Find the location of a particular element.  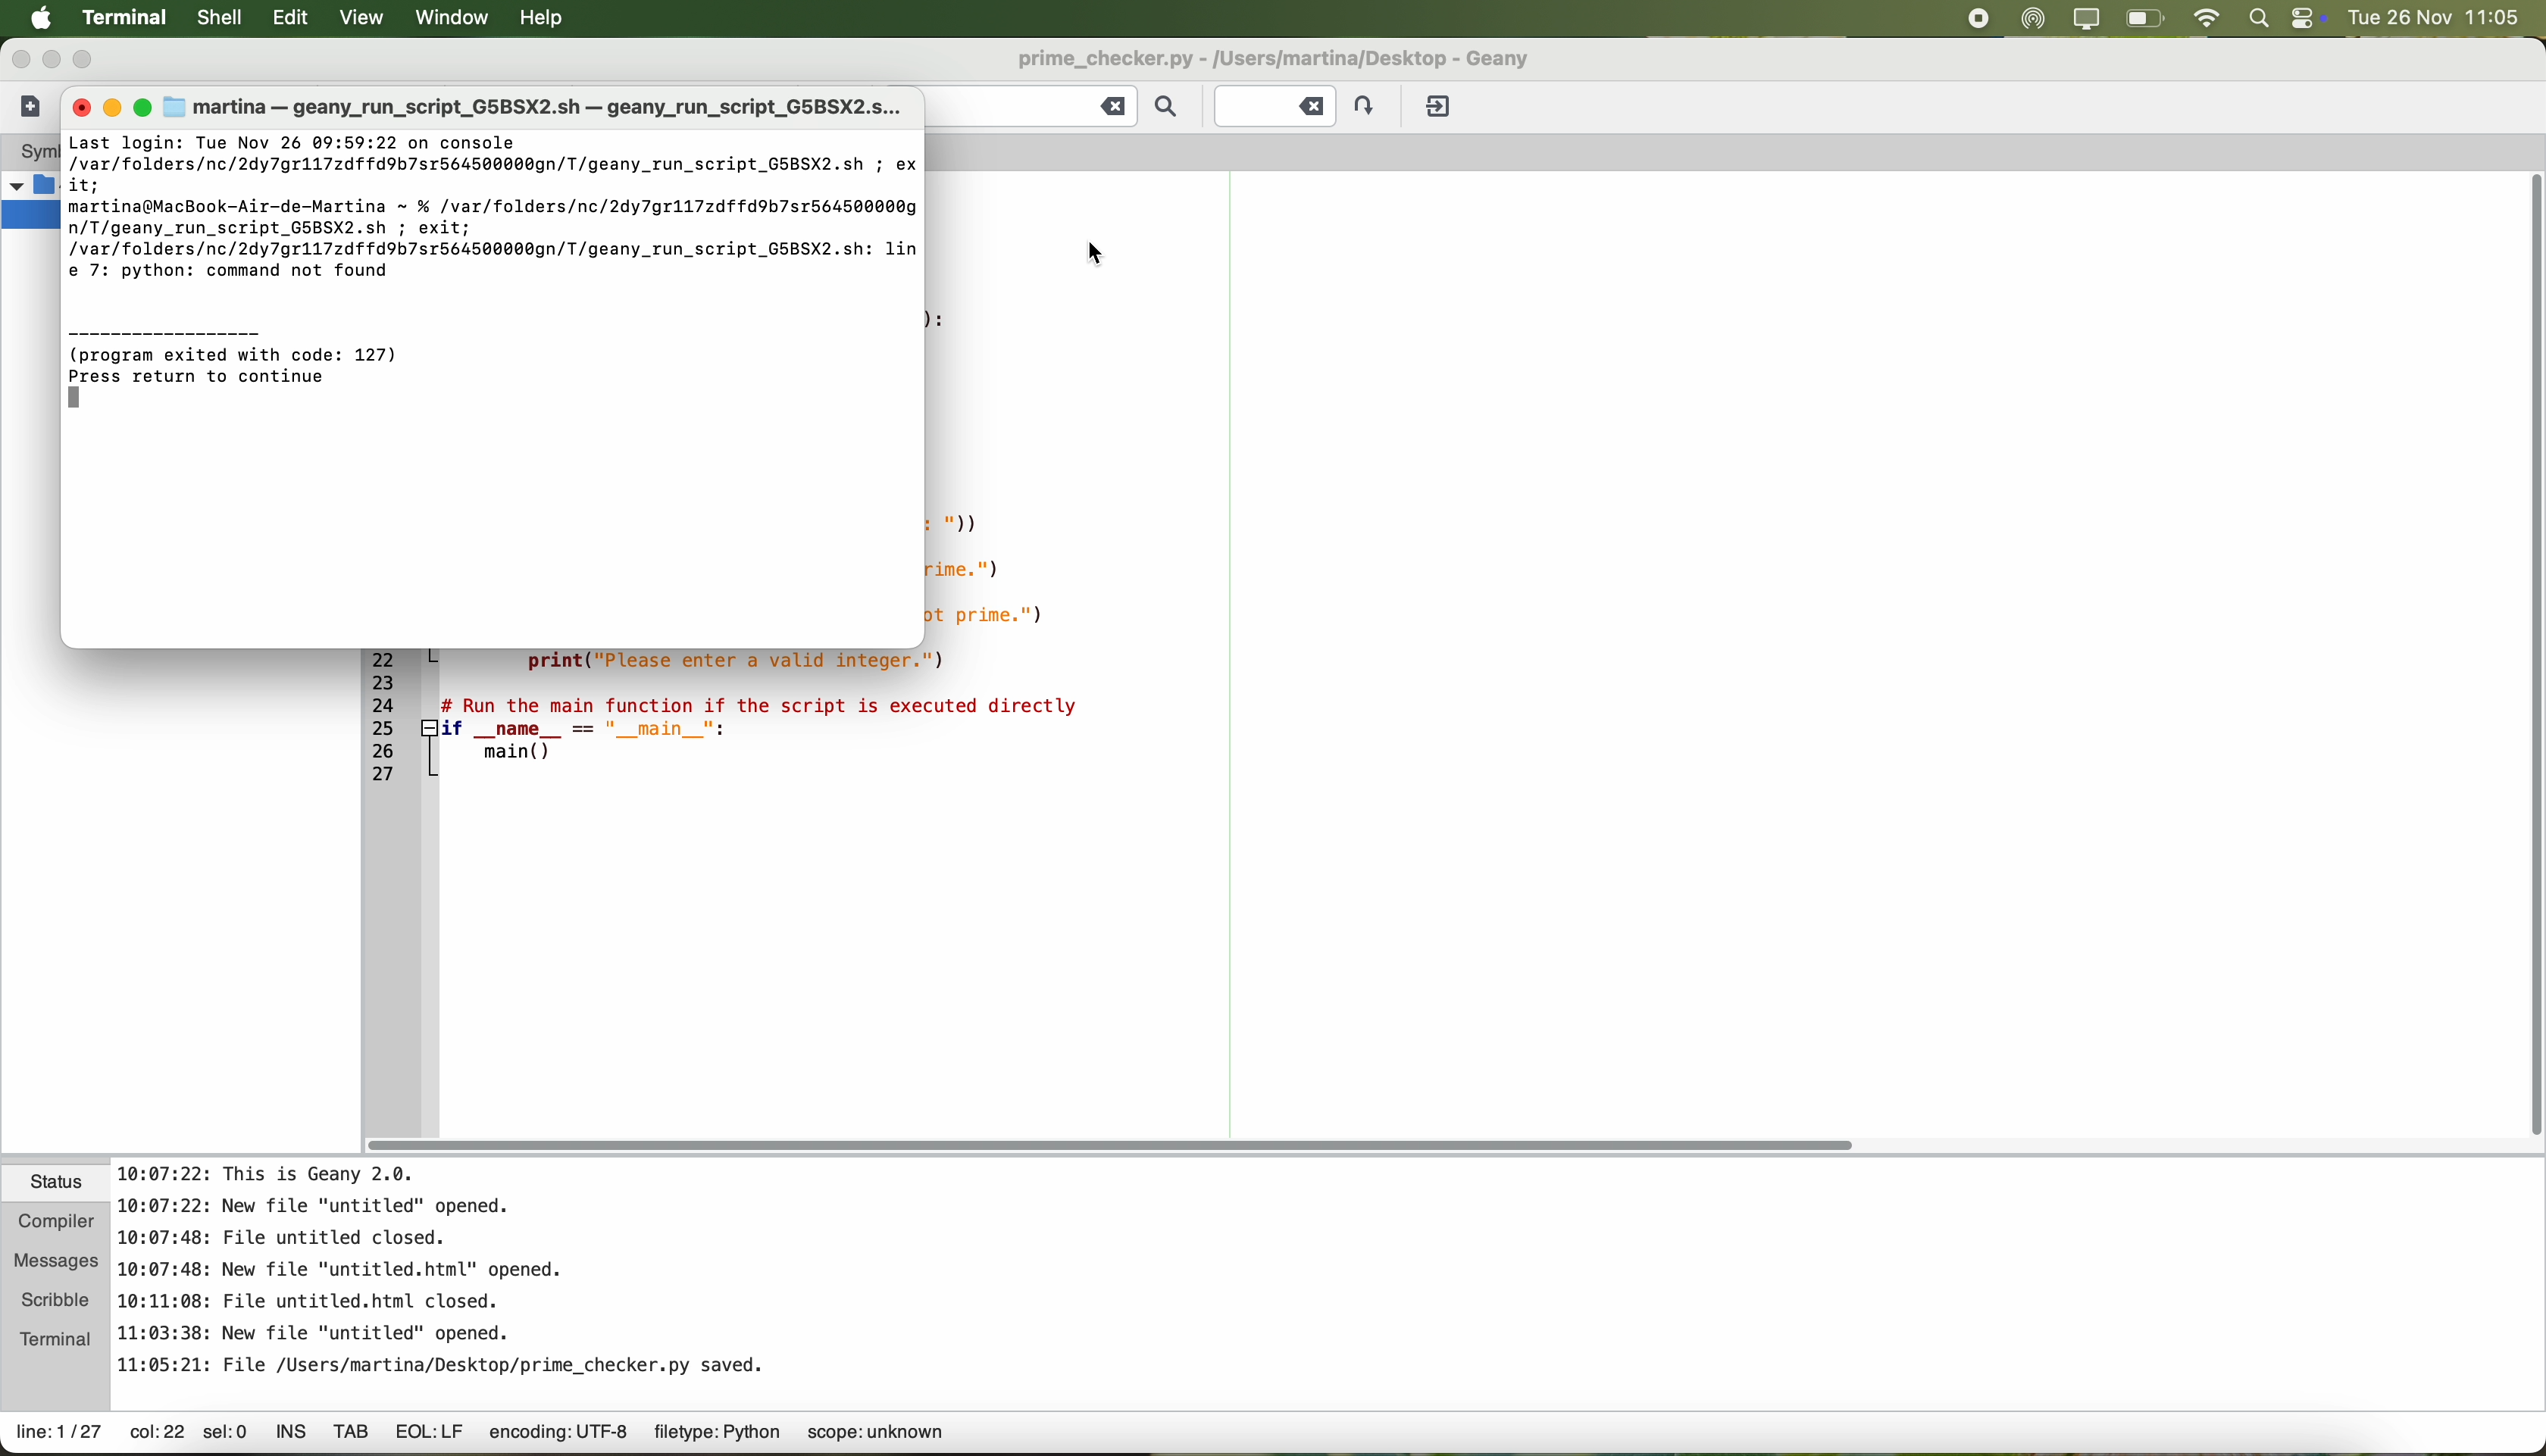

minimize Geany is located at coordinates (52, 58).